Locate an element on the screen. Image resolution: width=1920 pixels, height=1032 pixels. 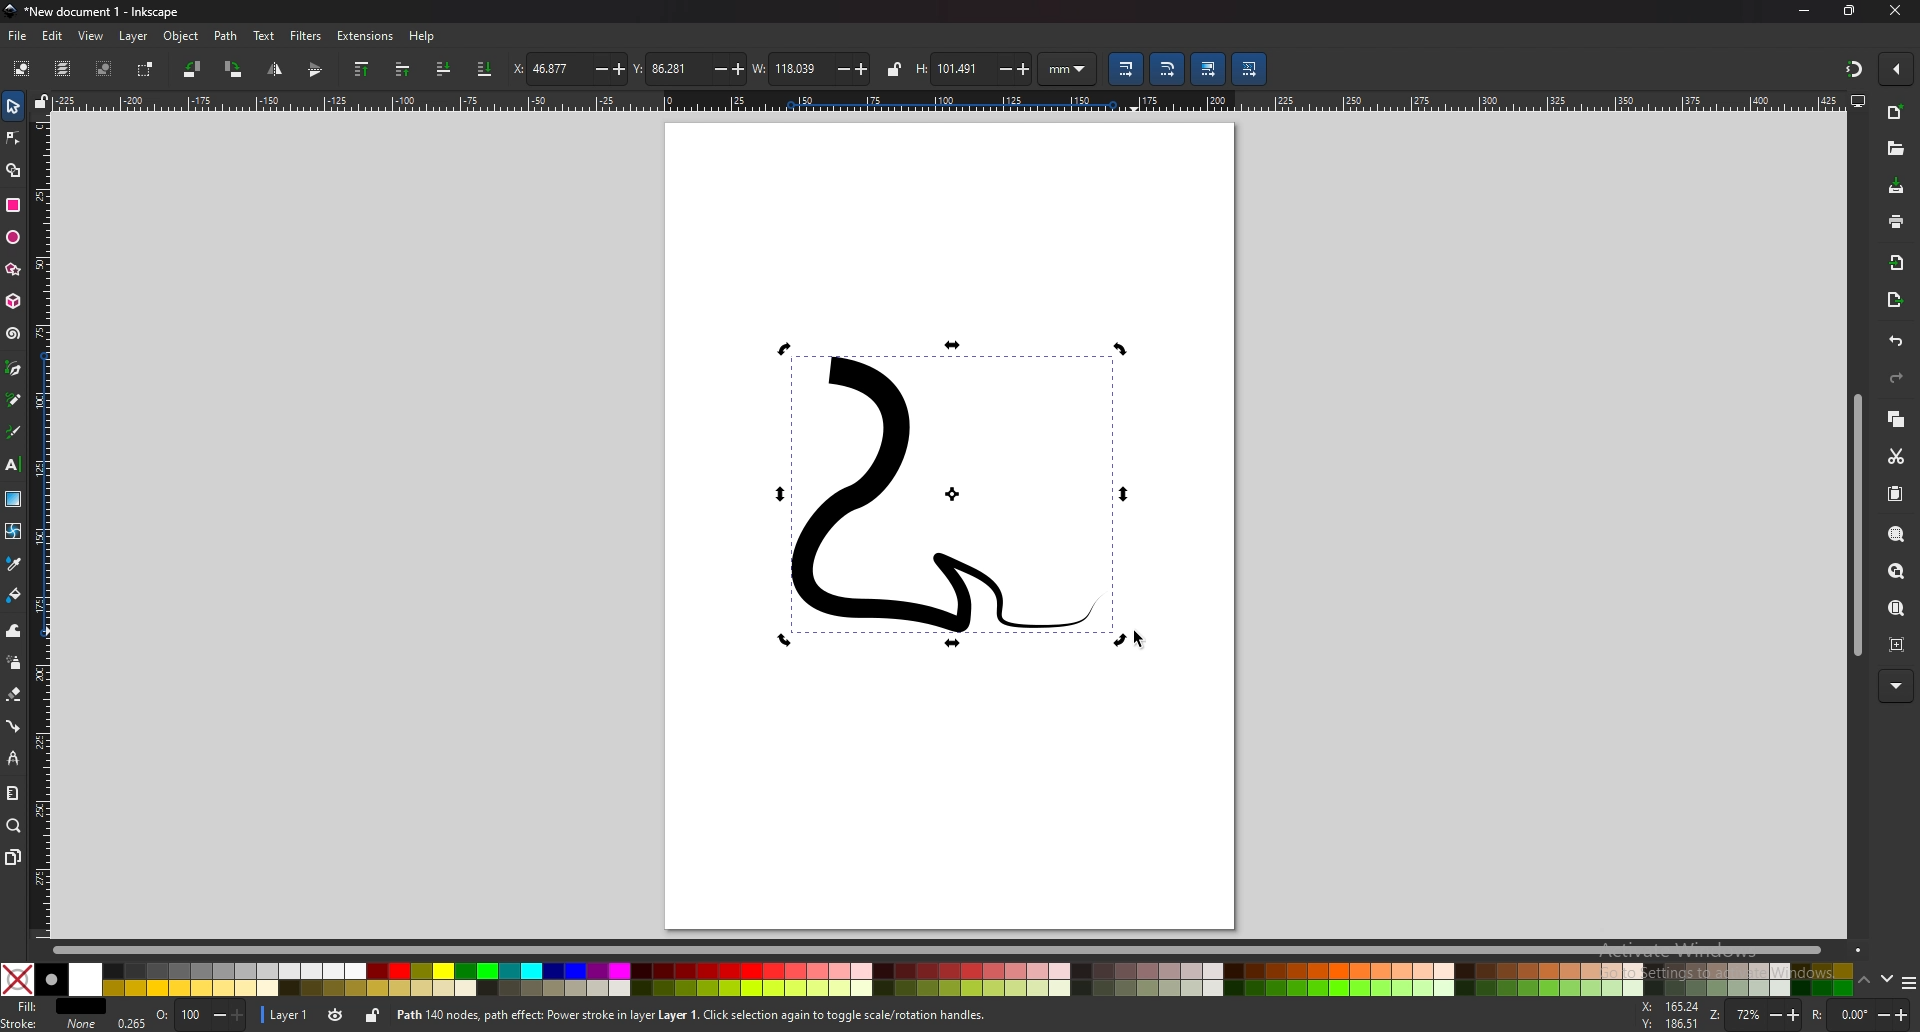
height is located at coordinates (974, 67).